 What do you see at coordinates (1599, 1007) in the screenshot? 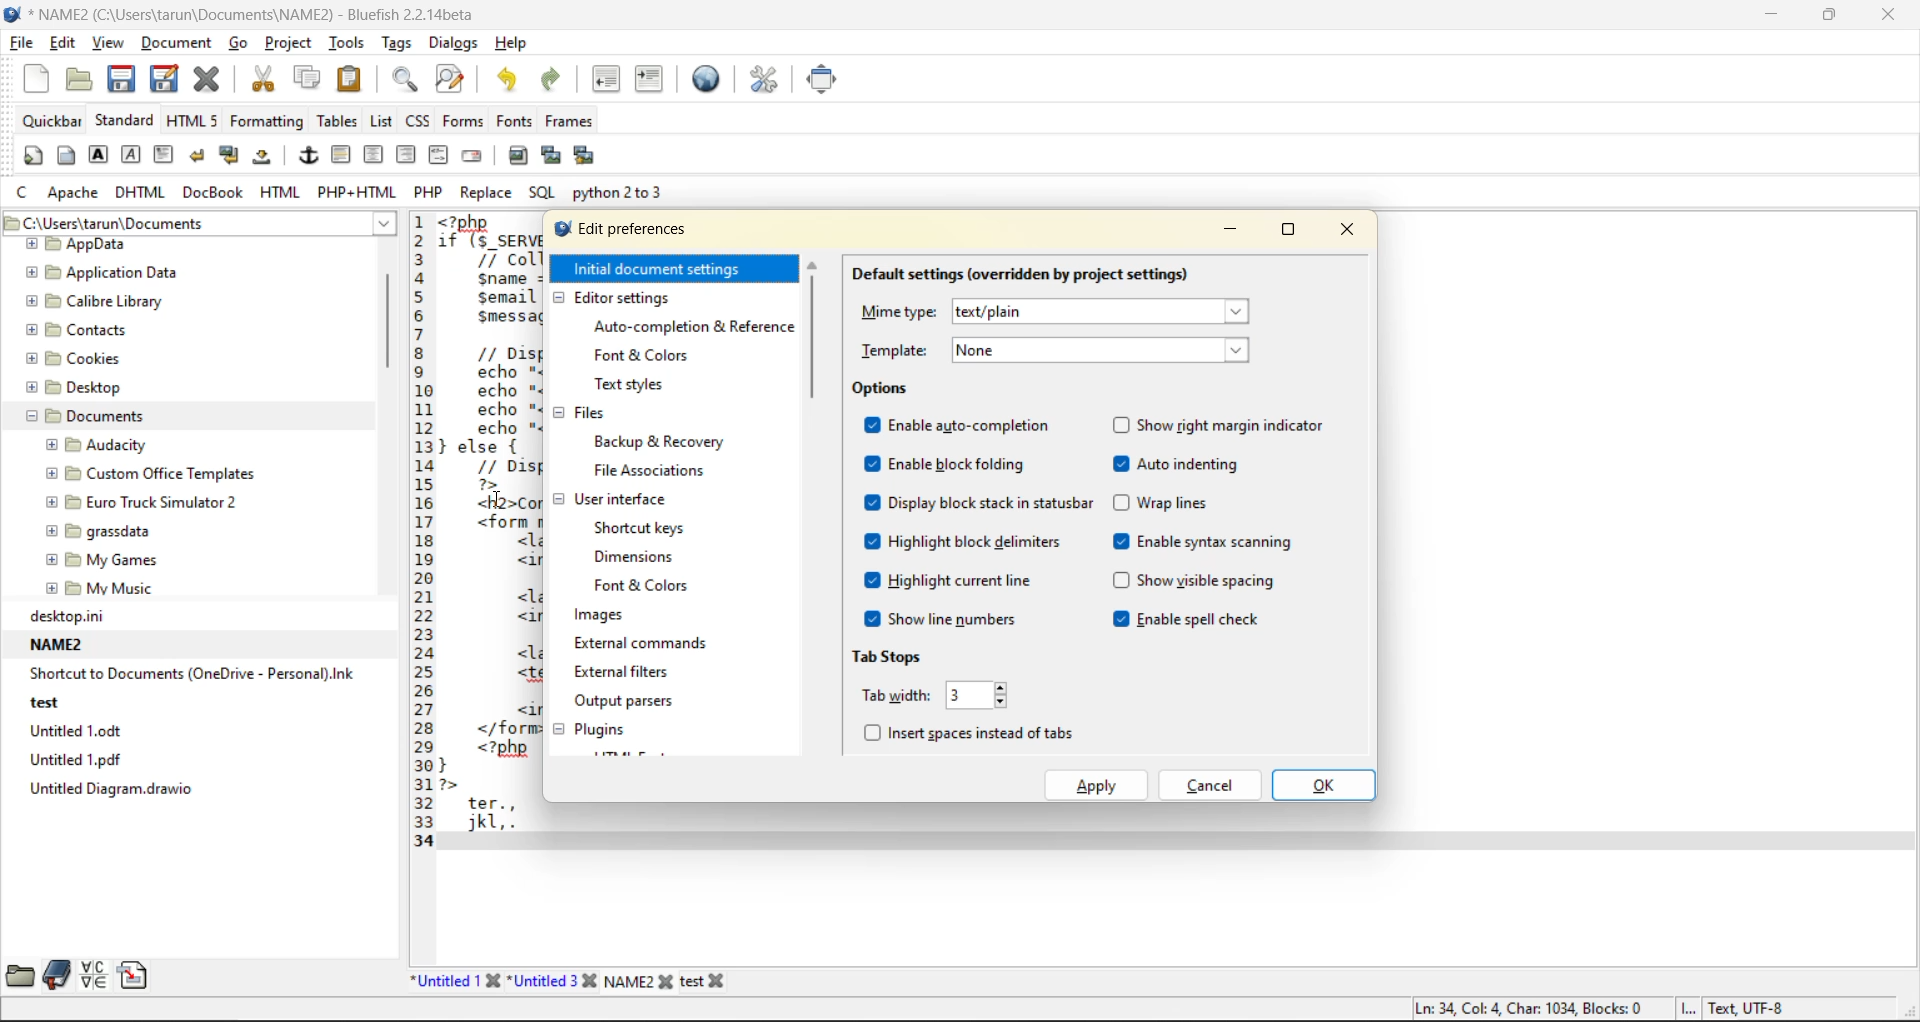
I see `metadata` at bounding box center [1599, 1007].